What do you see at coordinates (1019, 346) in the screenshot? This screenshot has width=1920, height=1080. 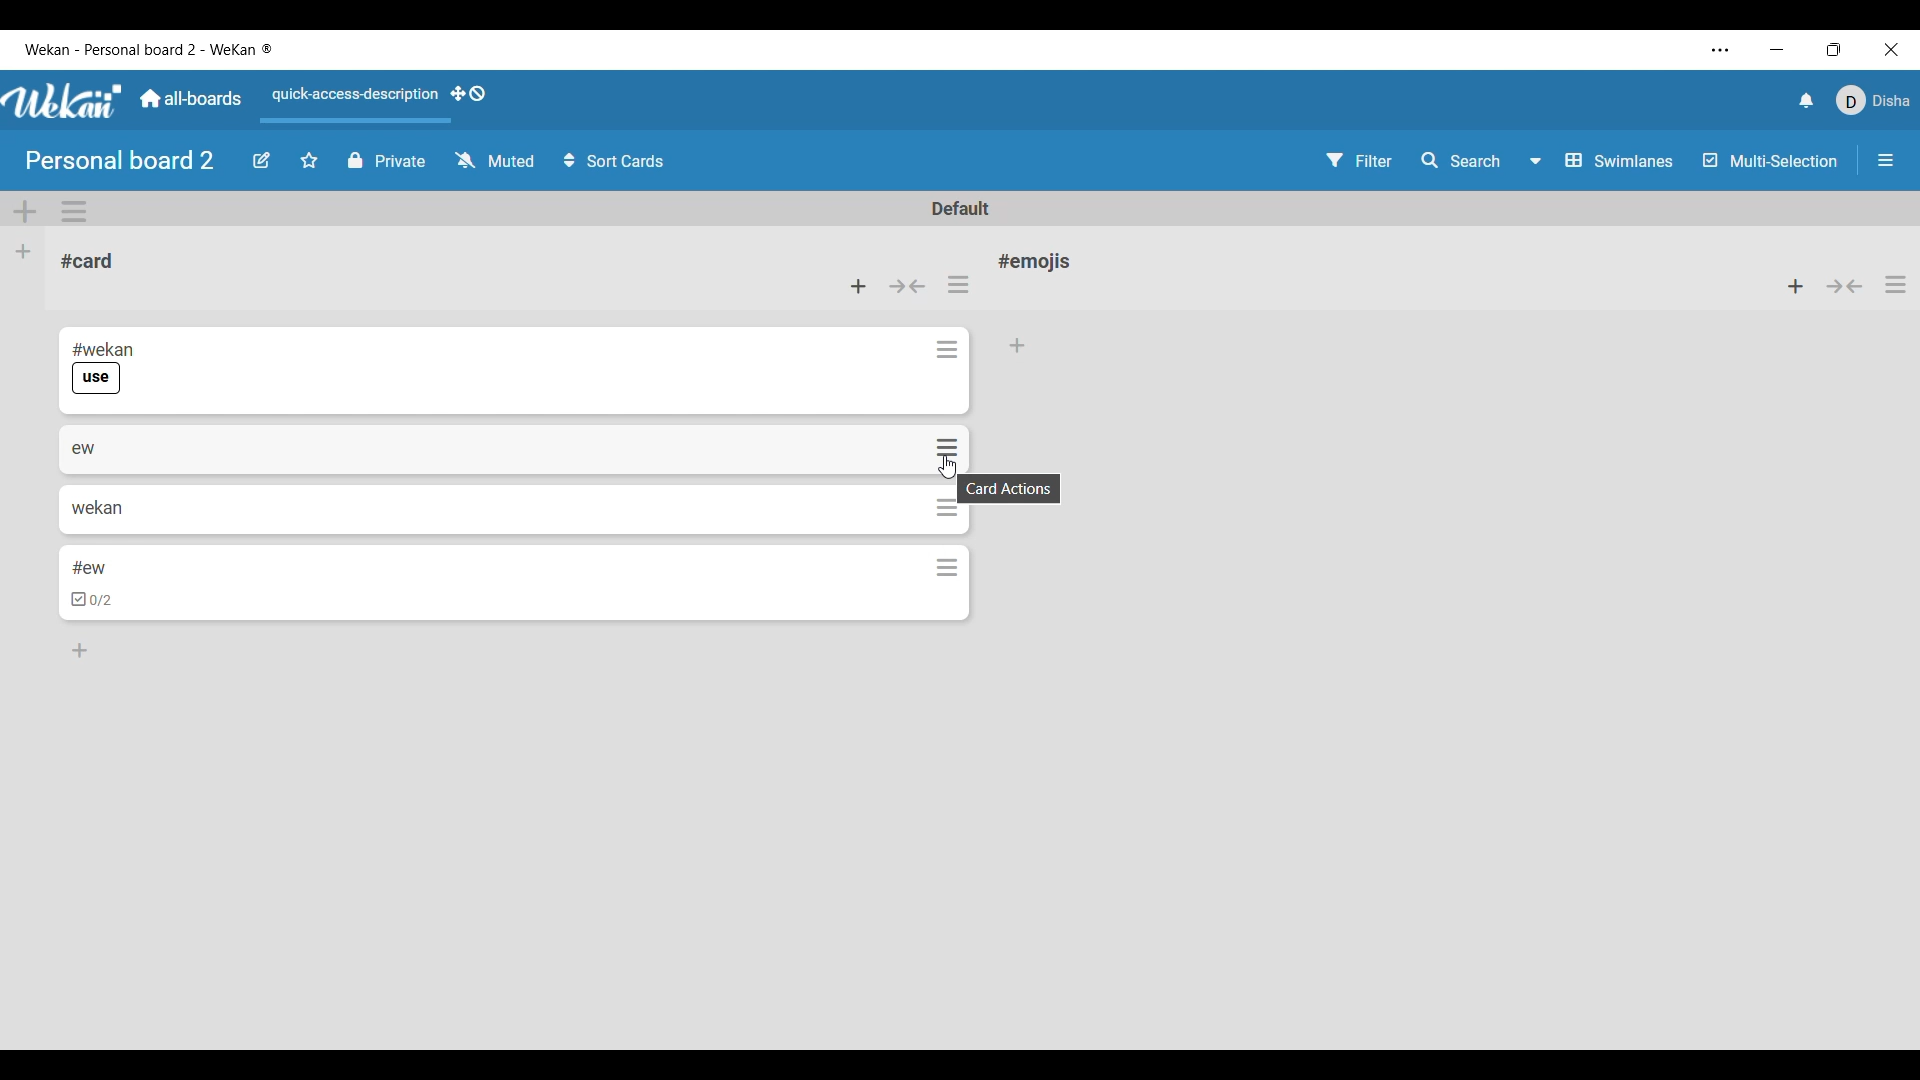 I see `Add card to bottom of list` at bounding box center [1019, 346].